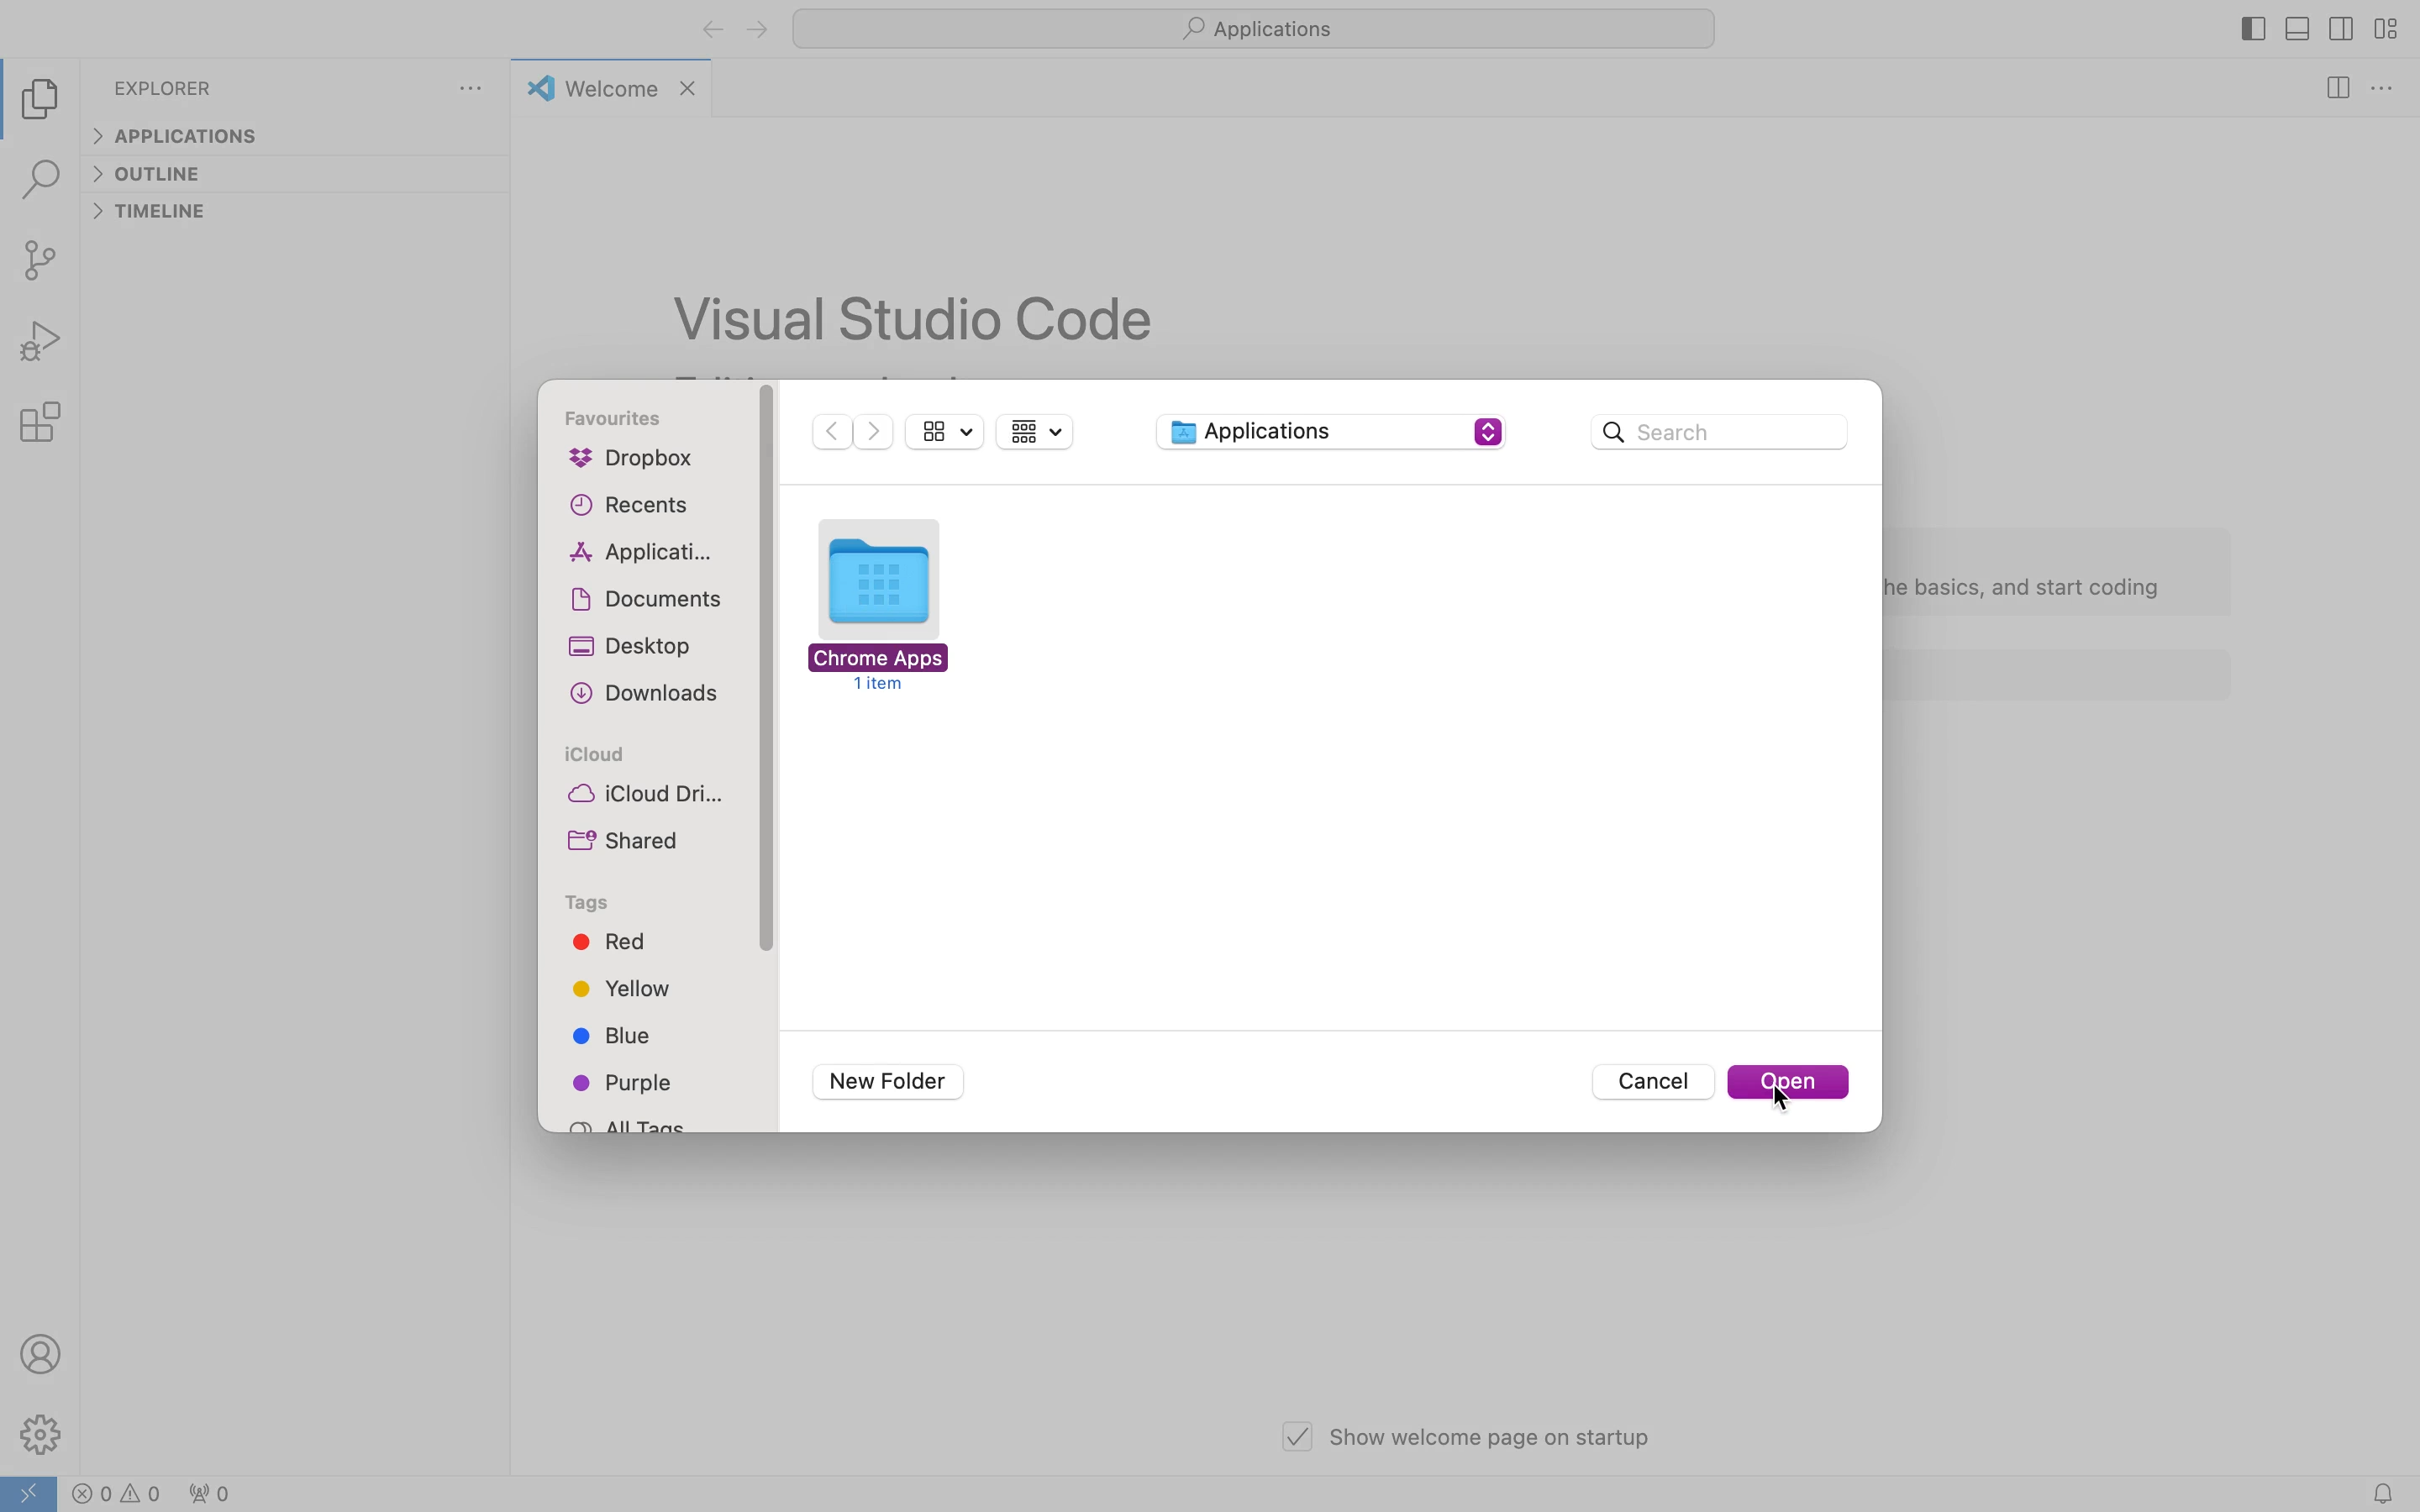 The image size is (2420, 1512). I want to click on applications, so click(1327, 433).